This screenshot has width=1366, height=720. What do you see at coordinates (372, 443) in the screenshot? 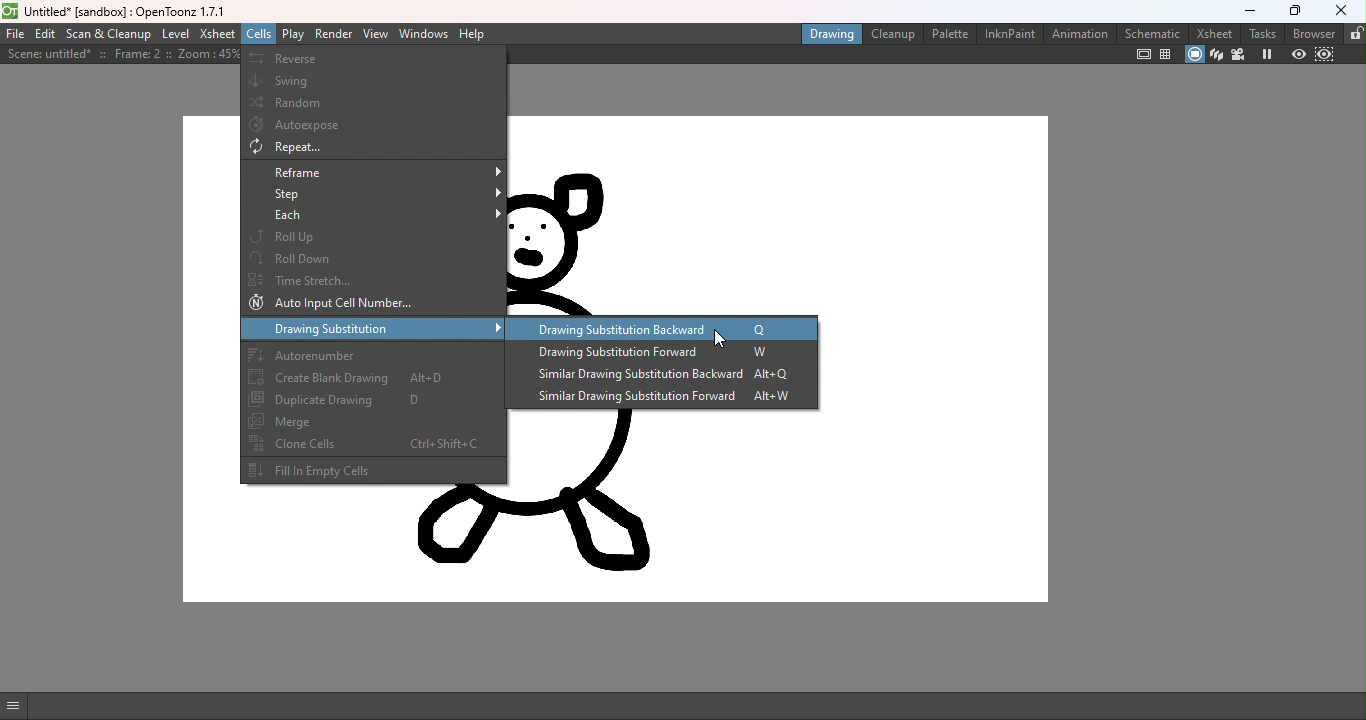
I see `Clone cells` at bounding box center [372, 443].